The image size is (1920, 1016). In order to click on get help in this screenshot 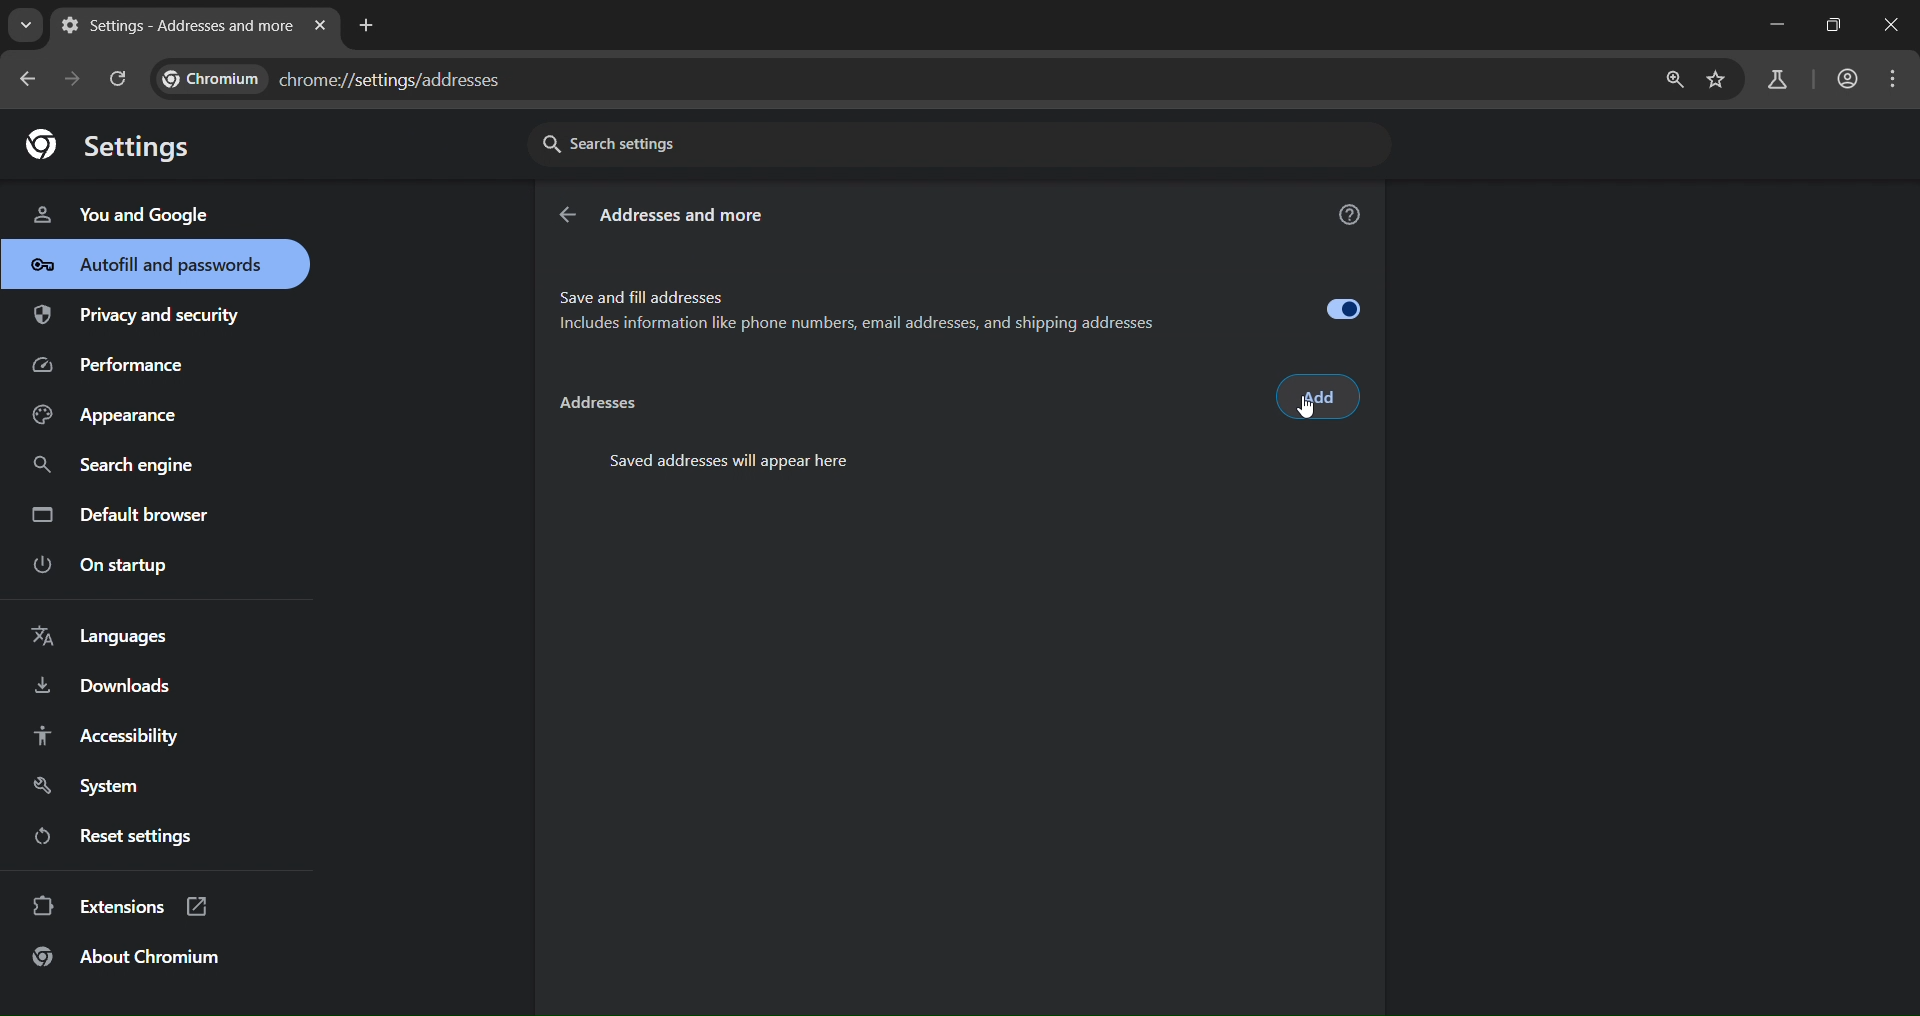, I will do `click(1351, 218)`.